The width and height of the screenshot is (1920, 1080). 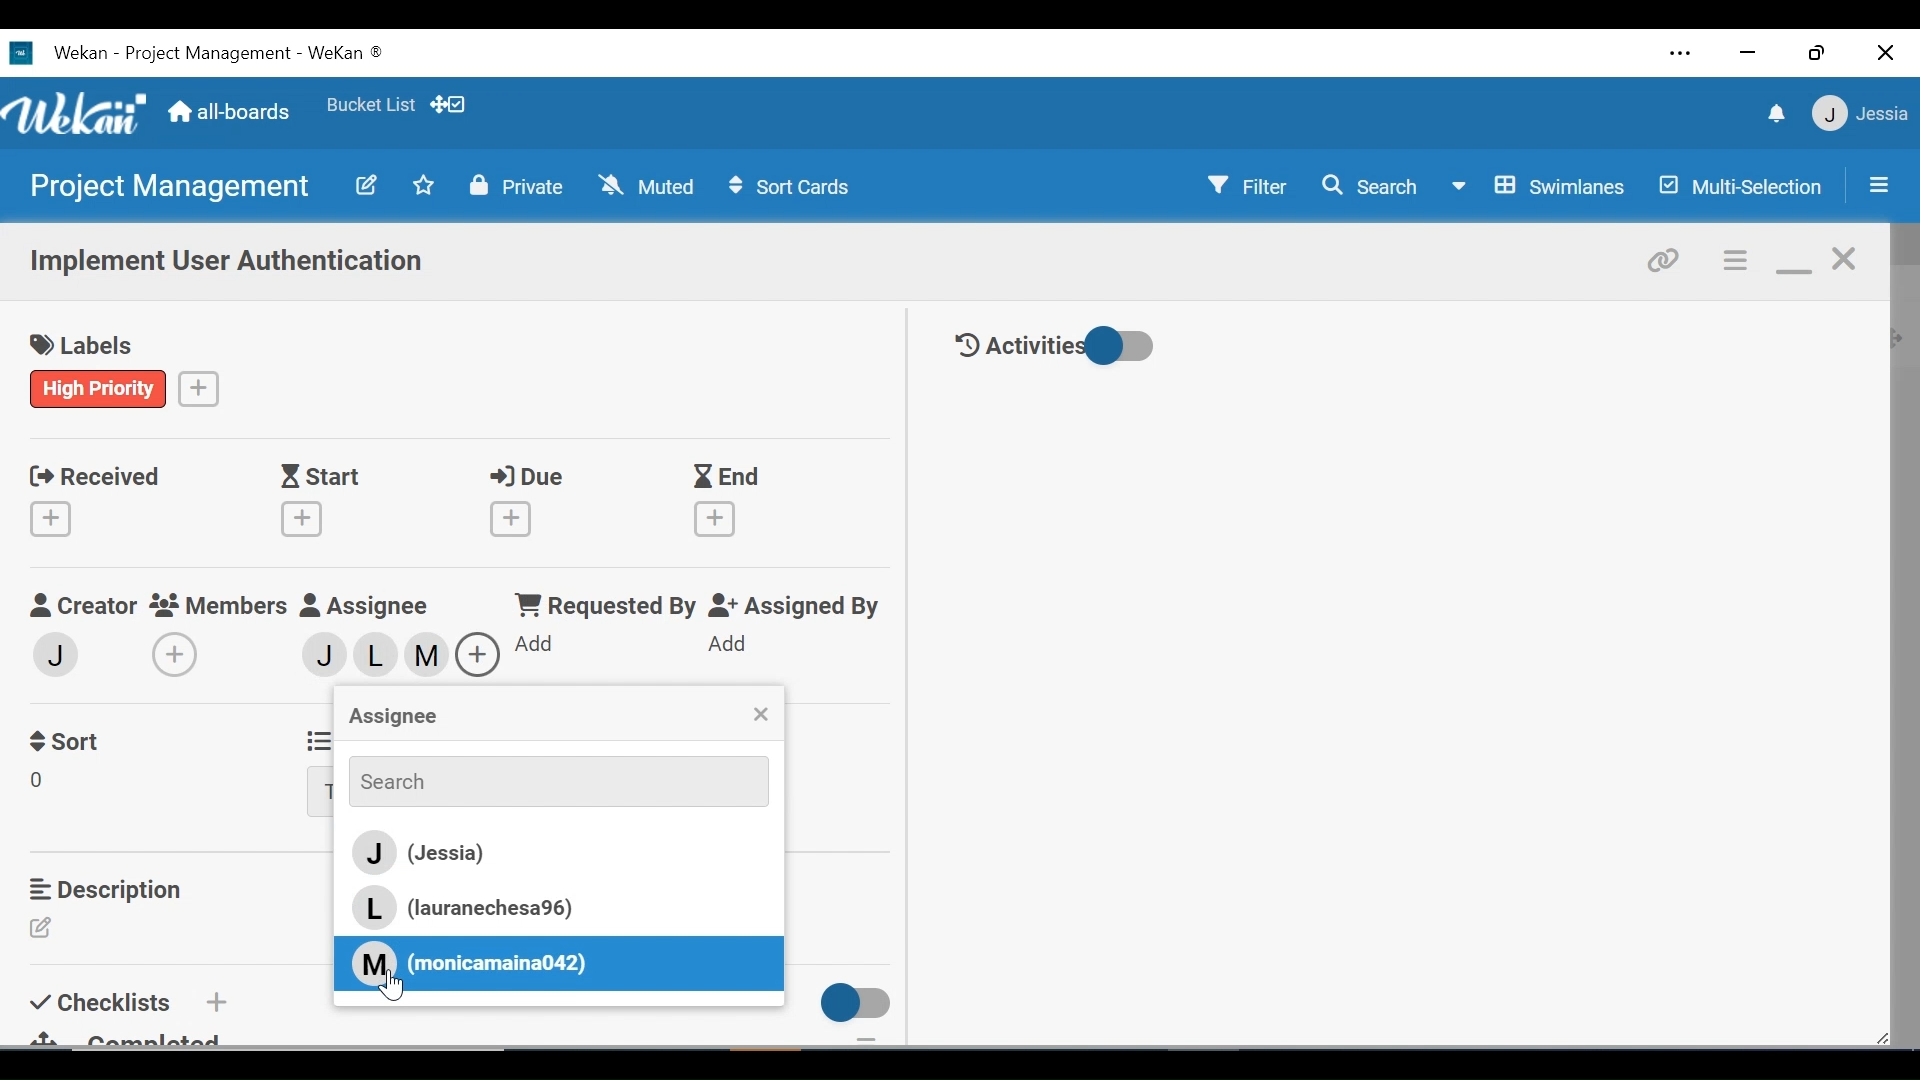 What do you see at coordinates (179, 654) in the screenshot?
I see `Add Member` at bounding box center [179, 654].